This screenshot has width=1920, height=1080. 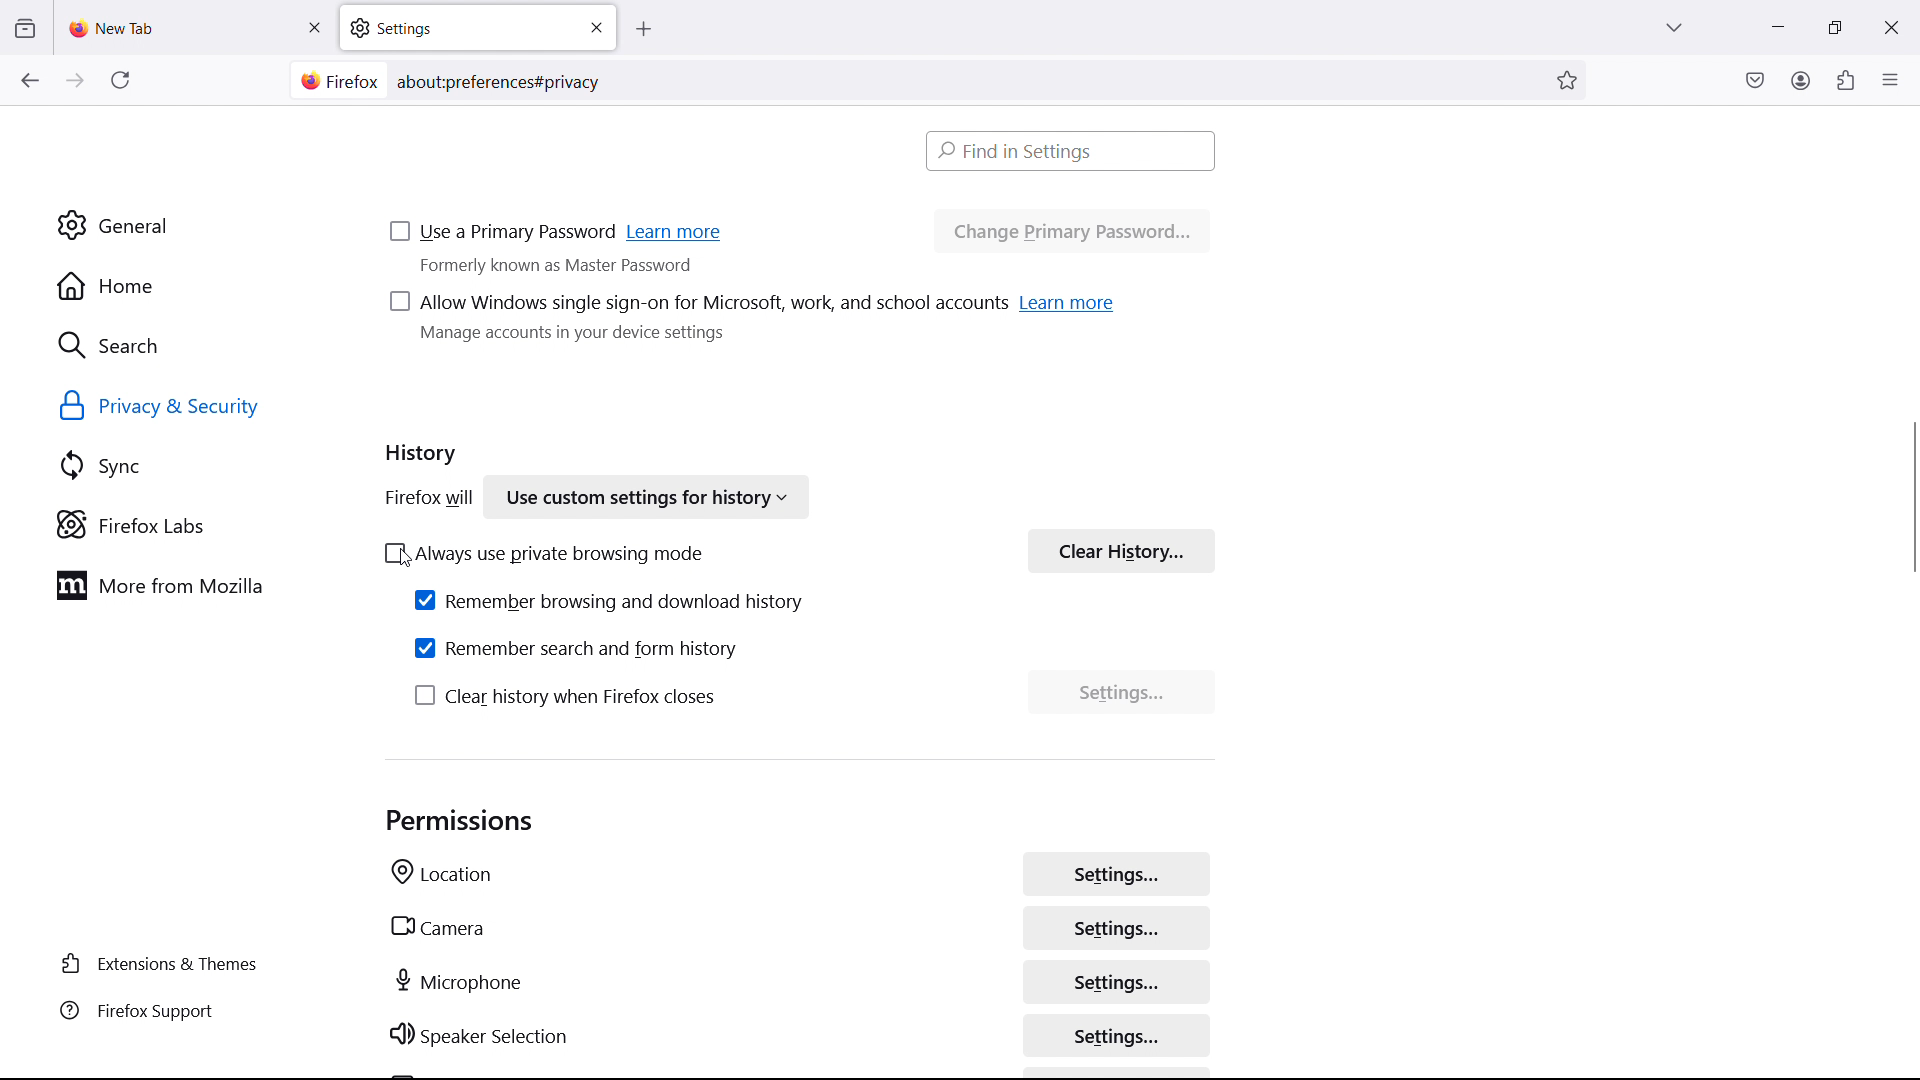 I want to click on extensions, so click(x=1844, y=80).